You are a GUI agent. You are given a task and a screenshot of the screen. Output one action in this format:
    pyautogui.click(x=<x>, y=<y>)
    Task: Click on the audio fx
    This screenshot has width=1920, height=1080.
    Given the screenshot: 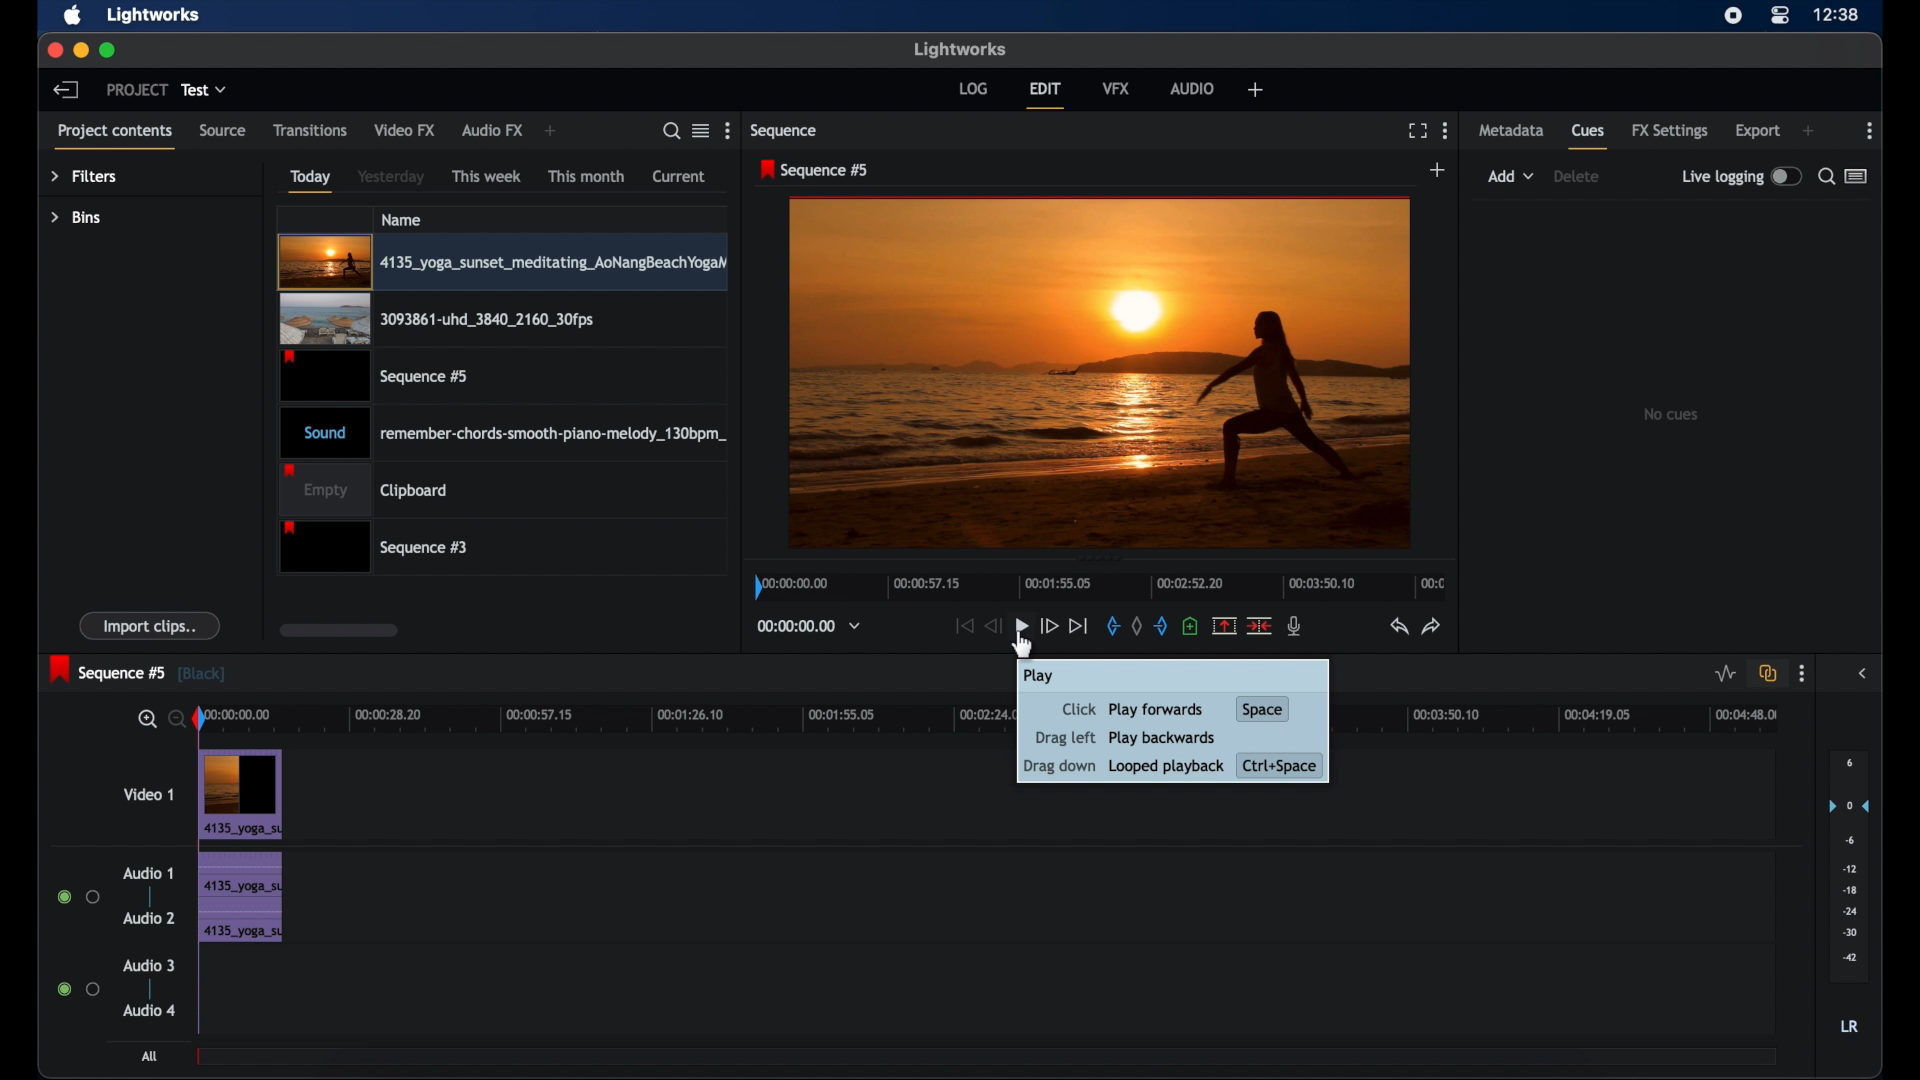 What is the action you would take?
    pyautogui.click(x=493, y=131)
    